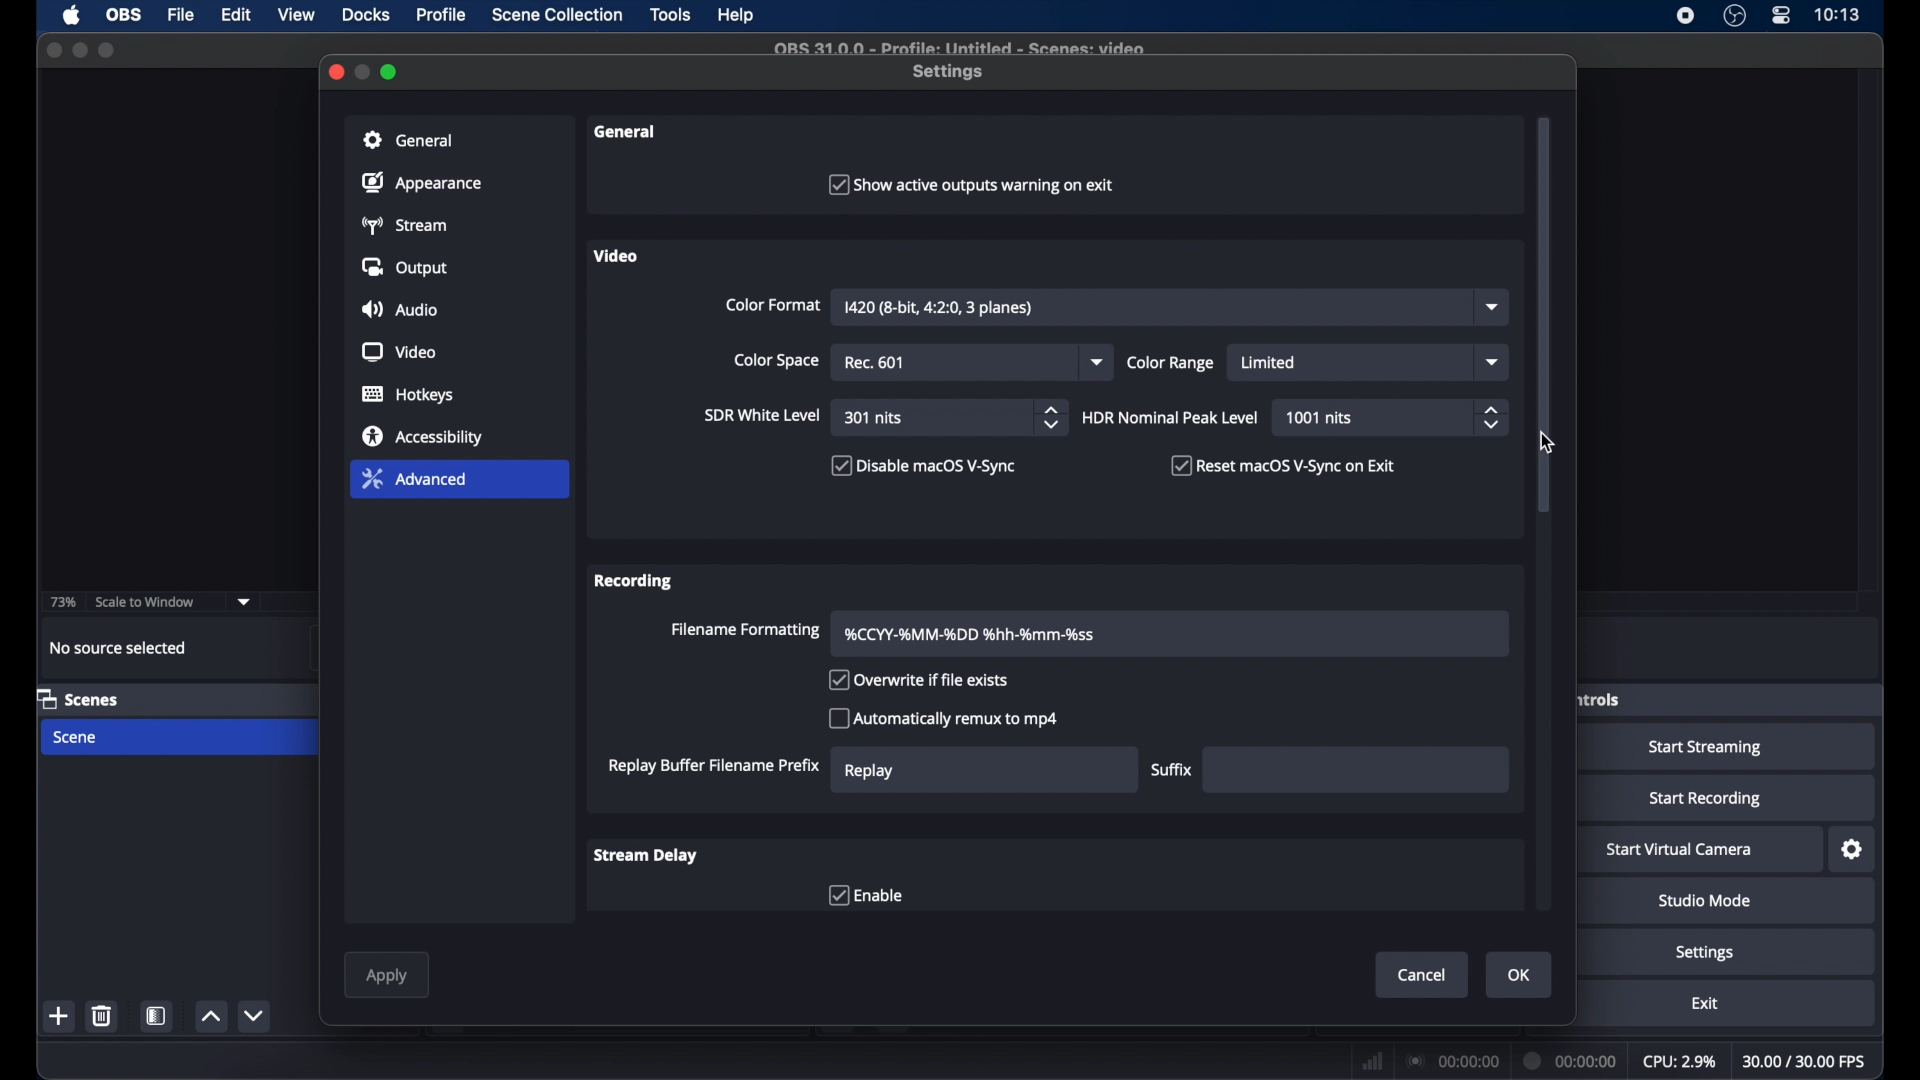  I want to click on color space, so click(776, 360).